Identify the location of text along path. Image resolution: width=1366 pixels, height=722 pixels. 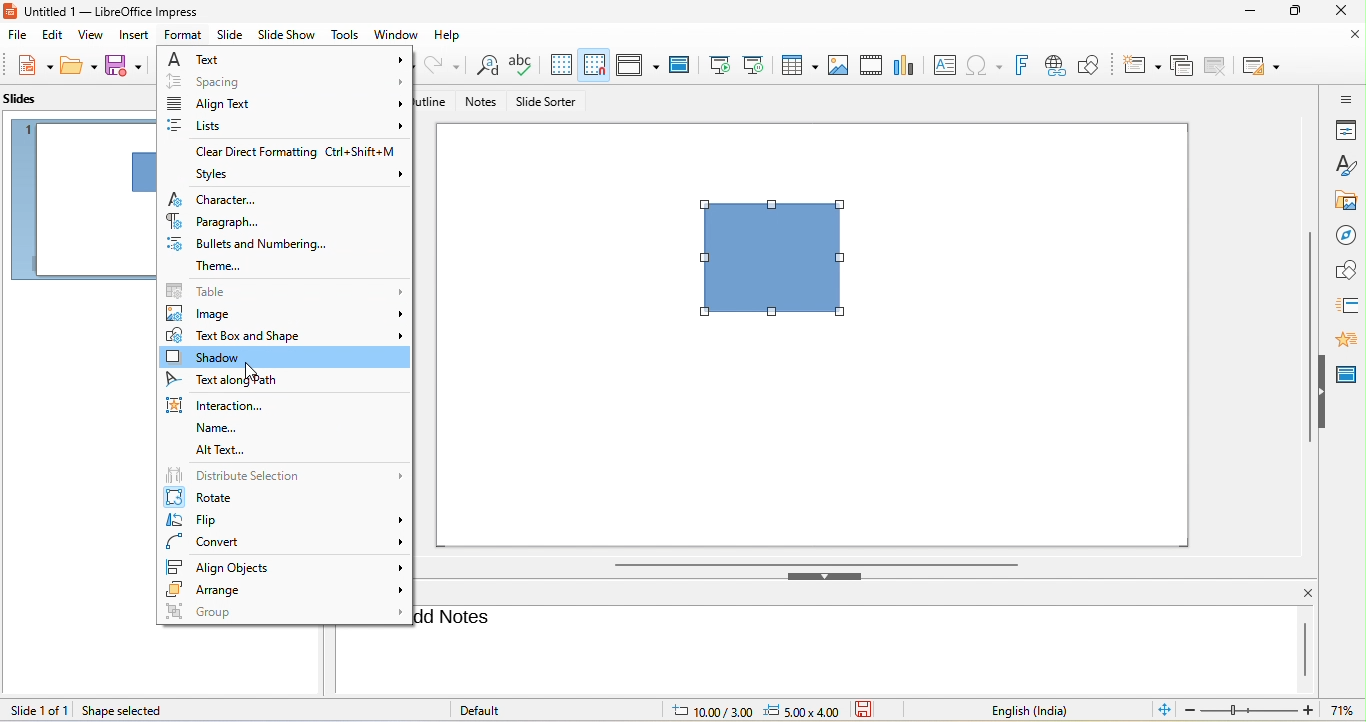
(242, 381).